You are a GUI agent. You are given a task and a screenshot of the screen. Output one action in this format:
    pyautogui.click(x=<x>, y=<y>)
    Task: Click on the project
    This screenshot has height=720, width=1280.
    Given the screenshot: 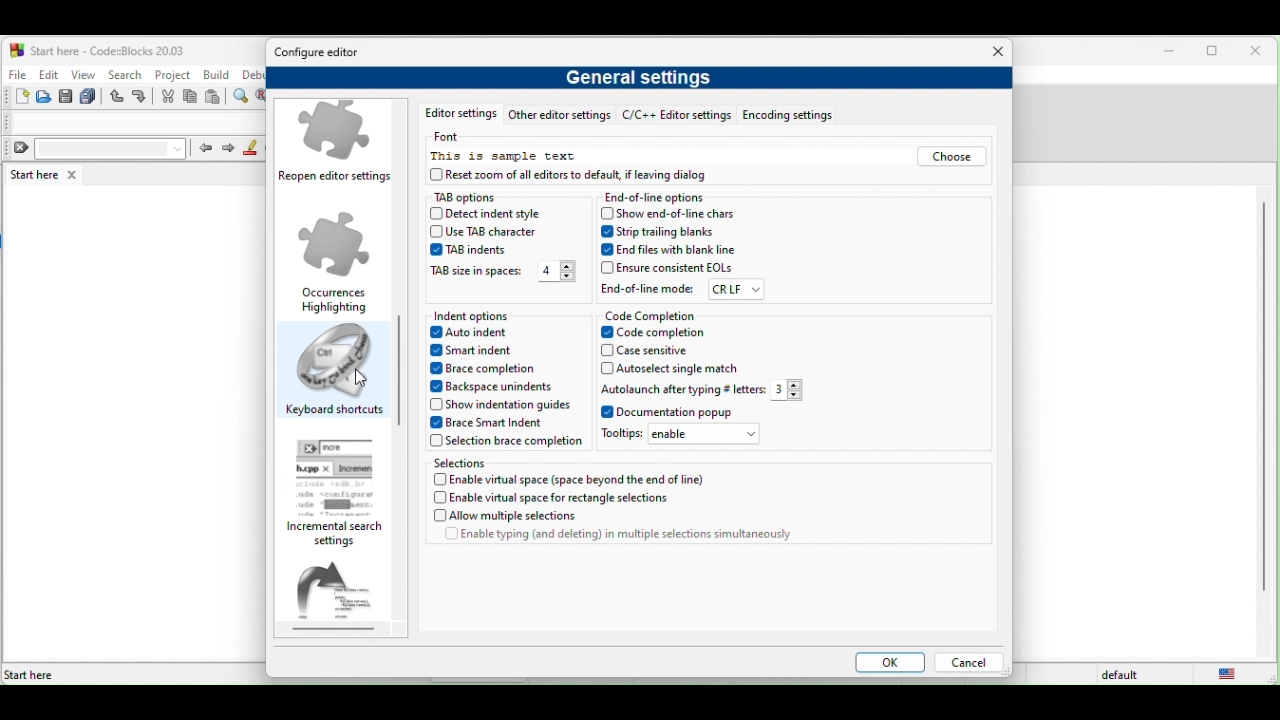 What is the action you would take?
    pyautogui.click(x=173, y=73)
    